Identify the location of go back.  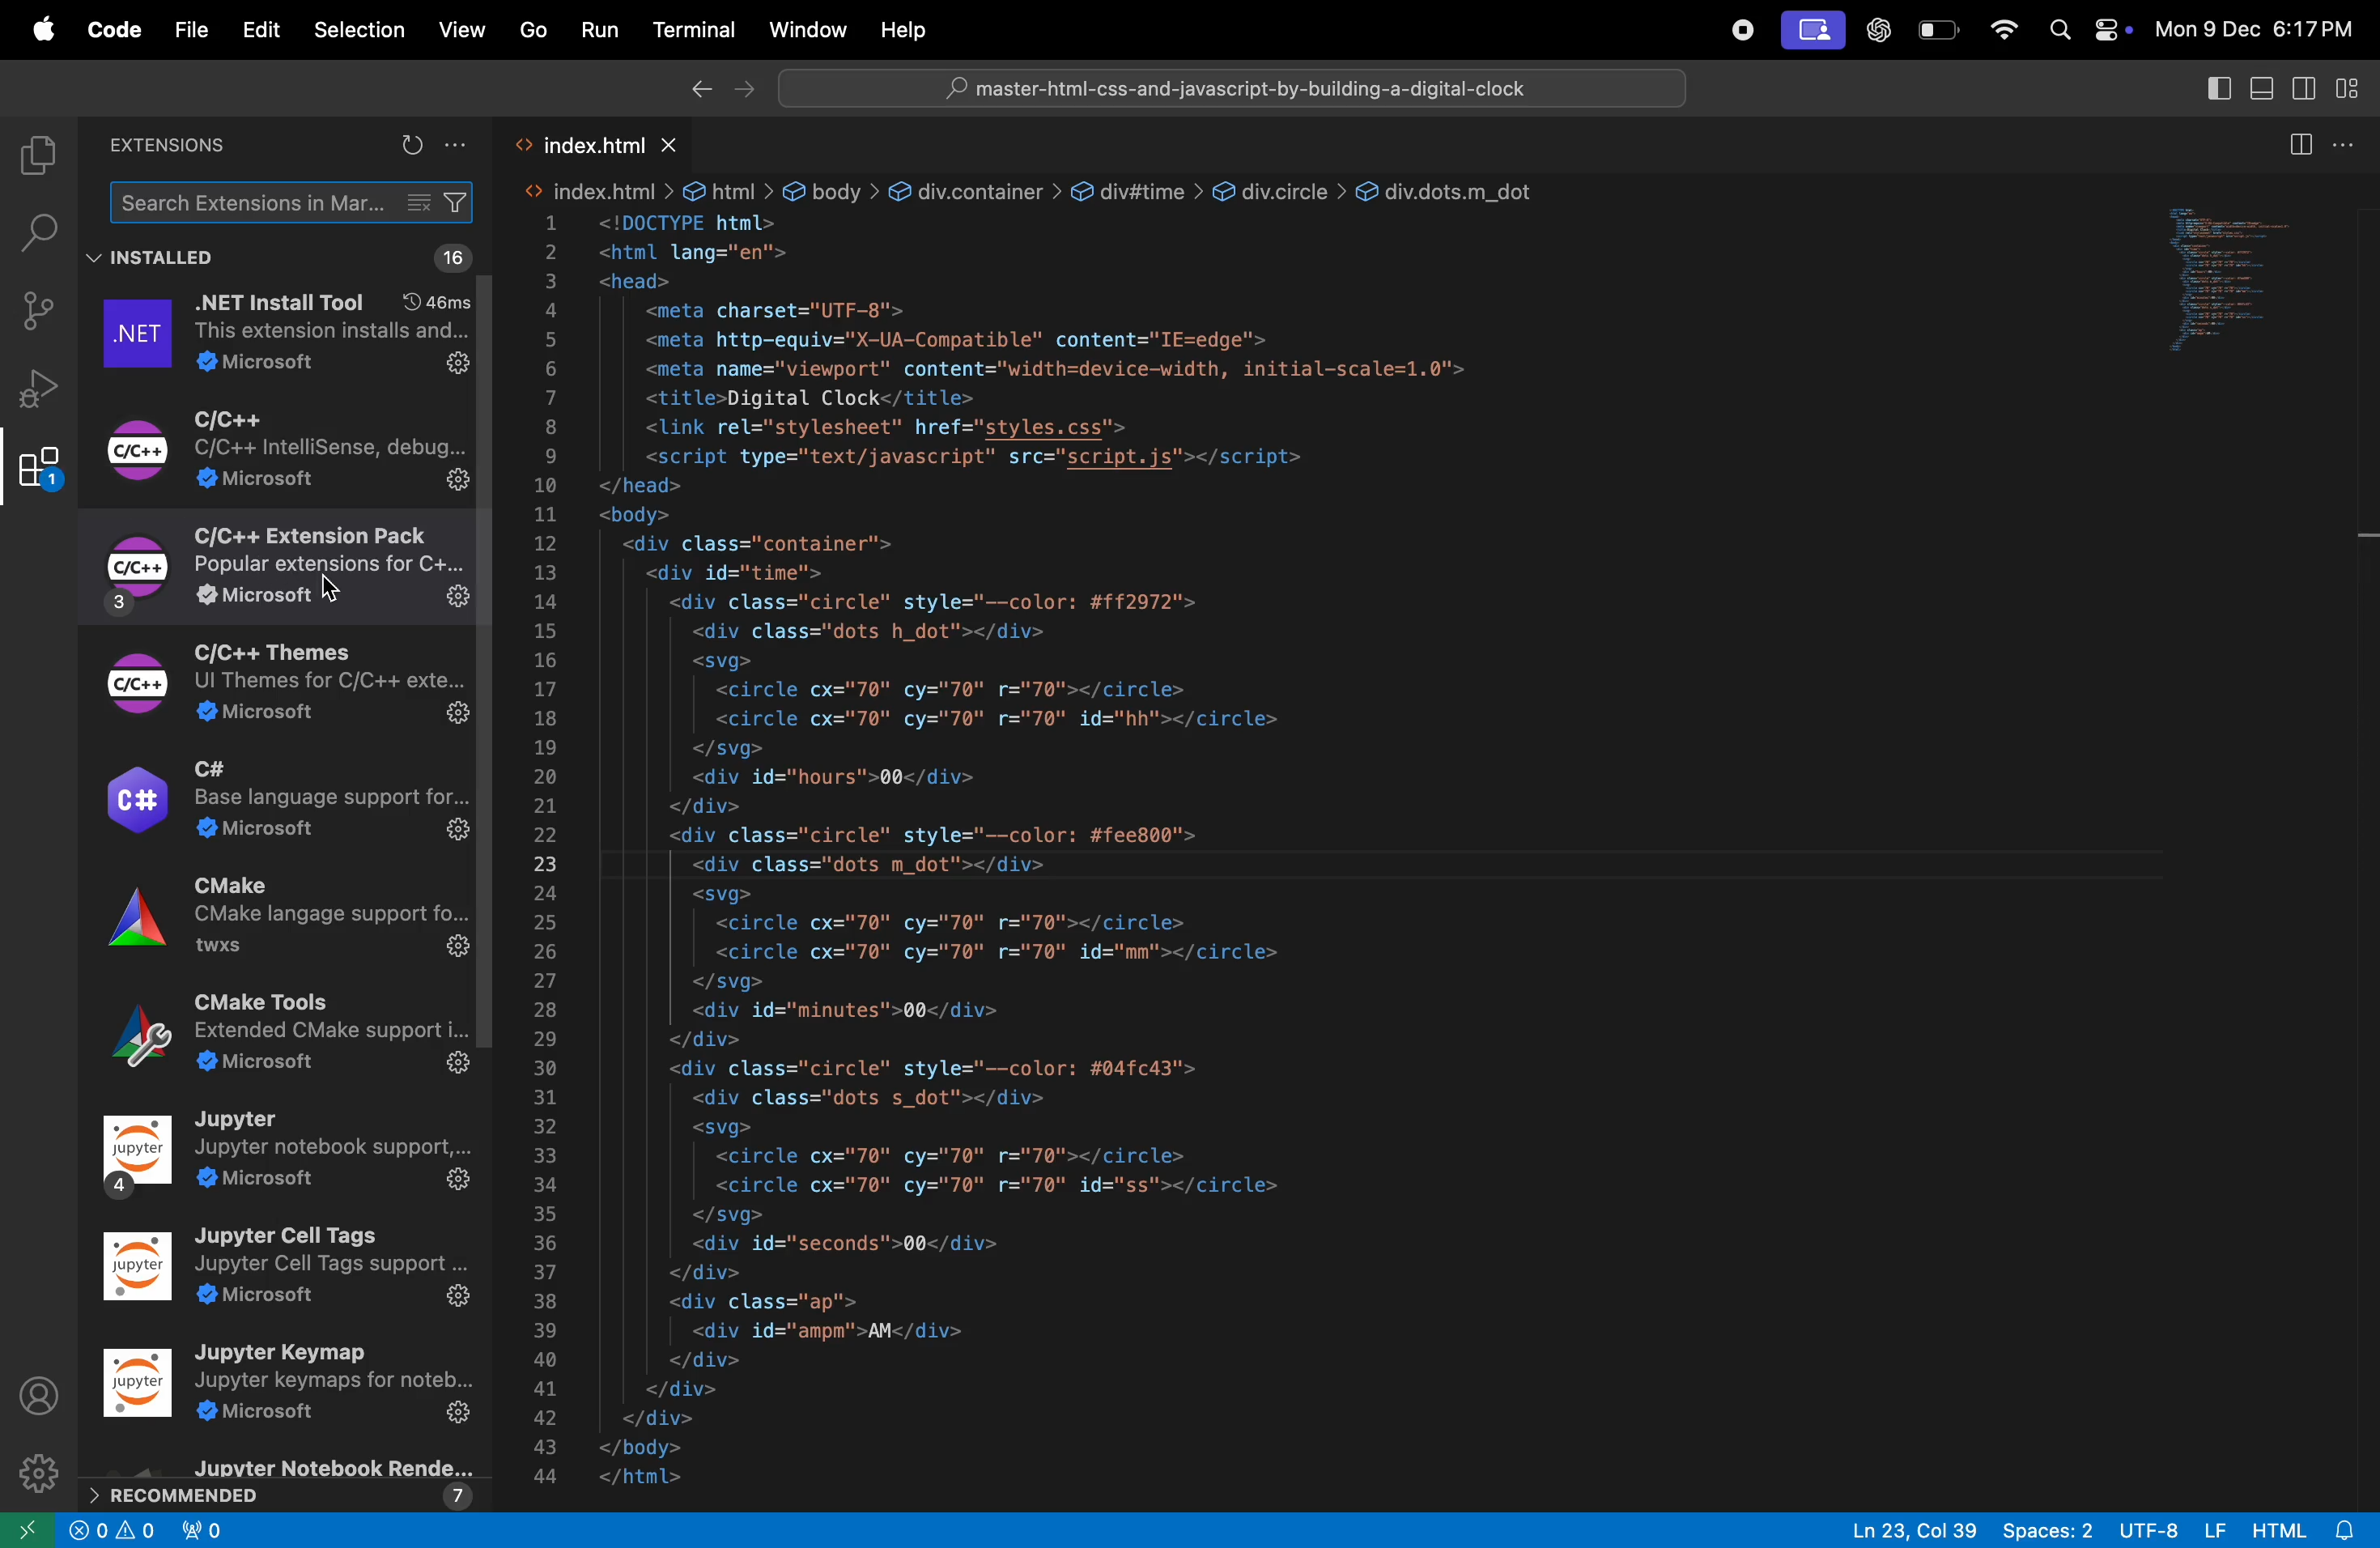
(25, 1530).